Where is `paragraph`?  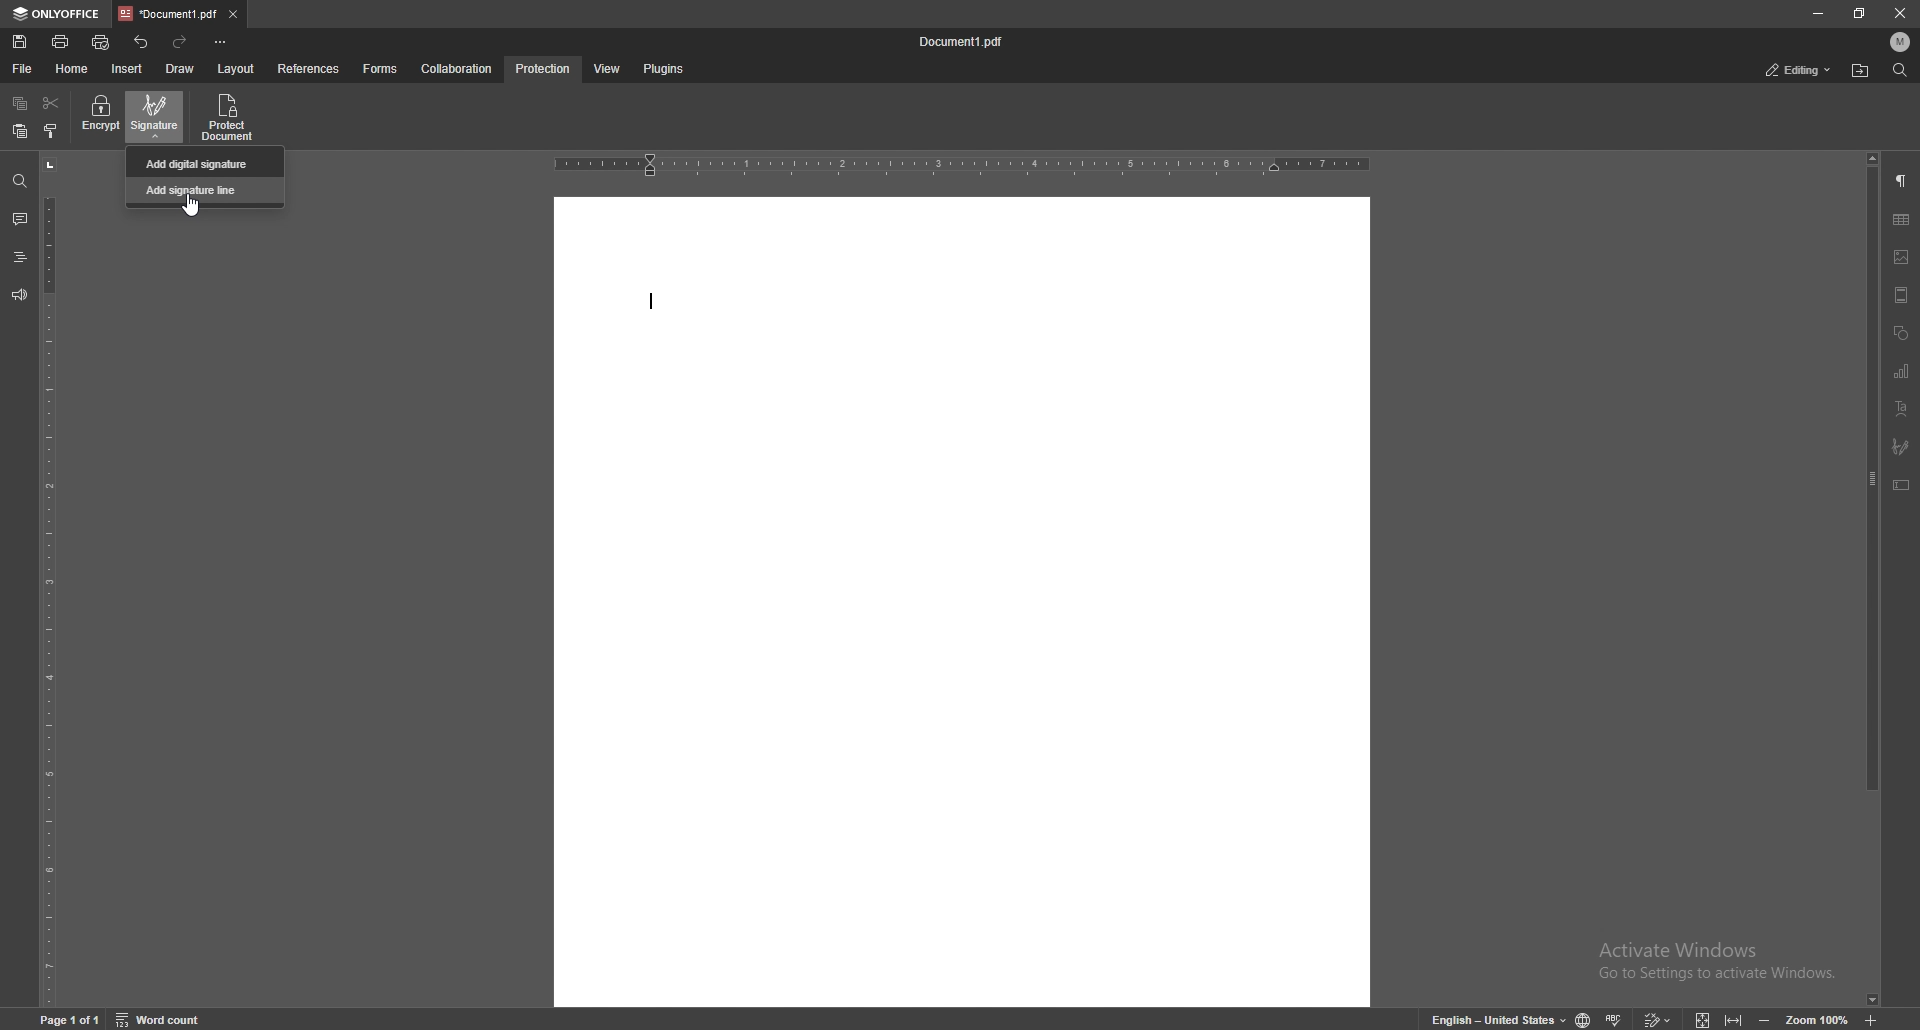 paragraph is located at coordinates (1901, 182).